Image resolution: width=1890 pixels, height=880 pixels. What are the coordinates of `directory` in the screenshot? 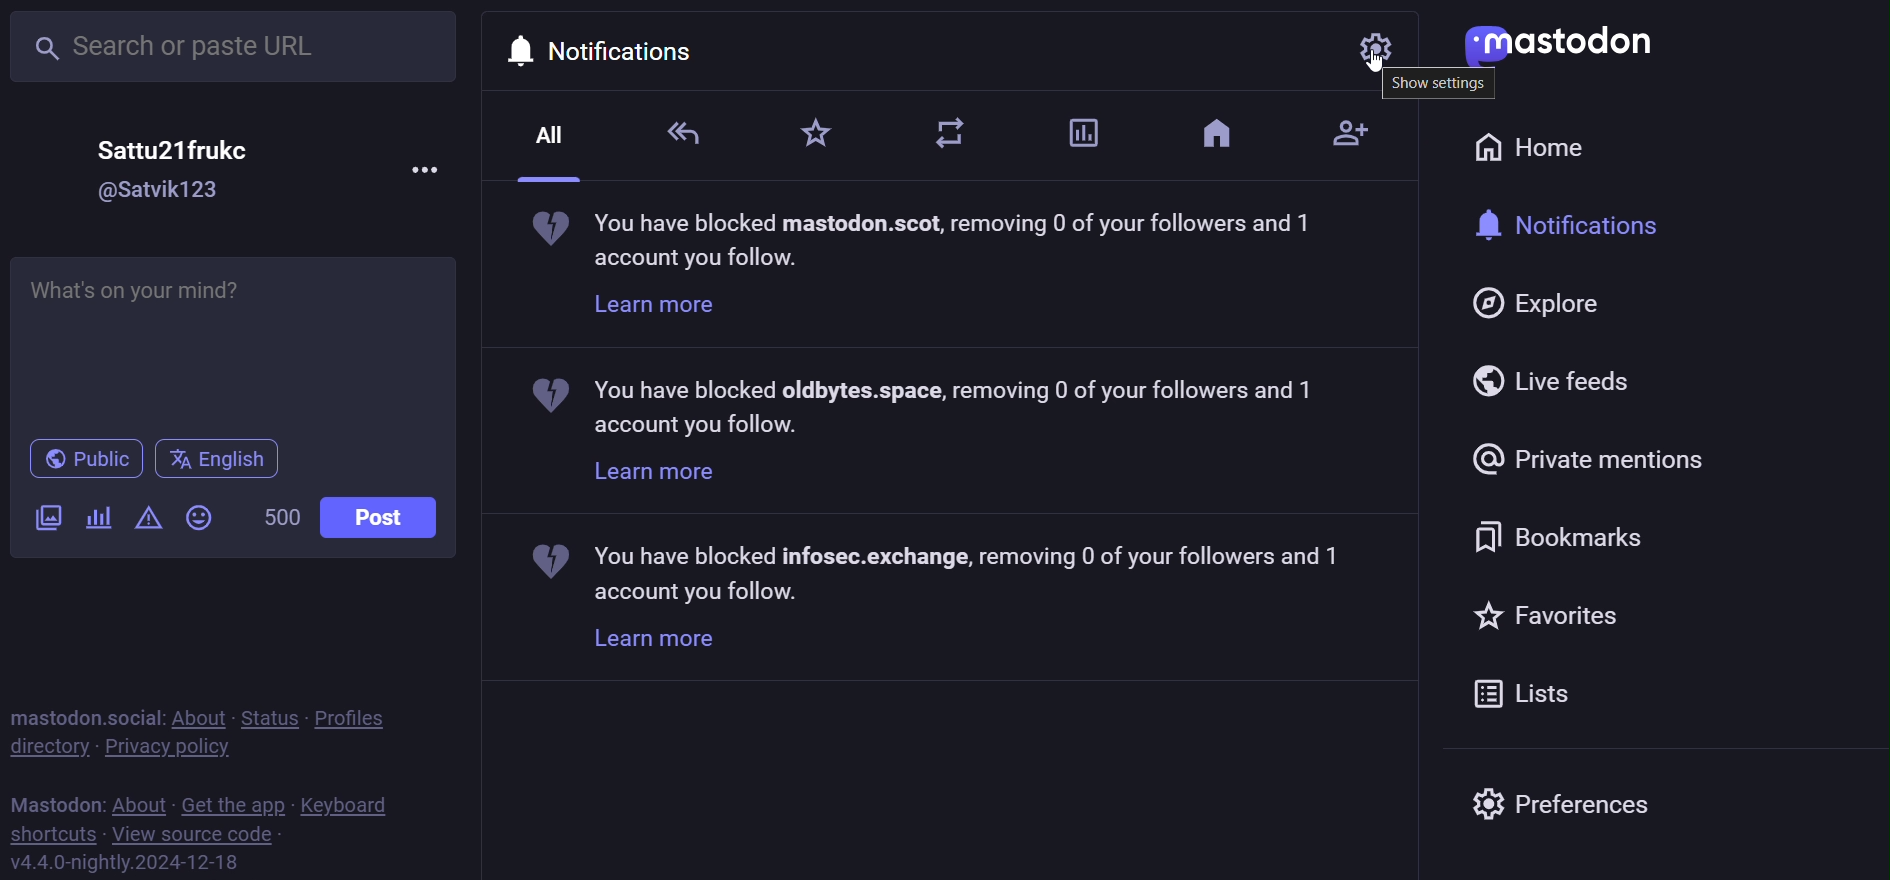 It's located at (48, 747).